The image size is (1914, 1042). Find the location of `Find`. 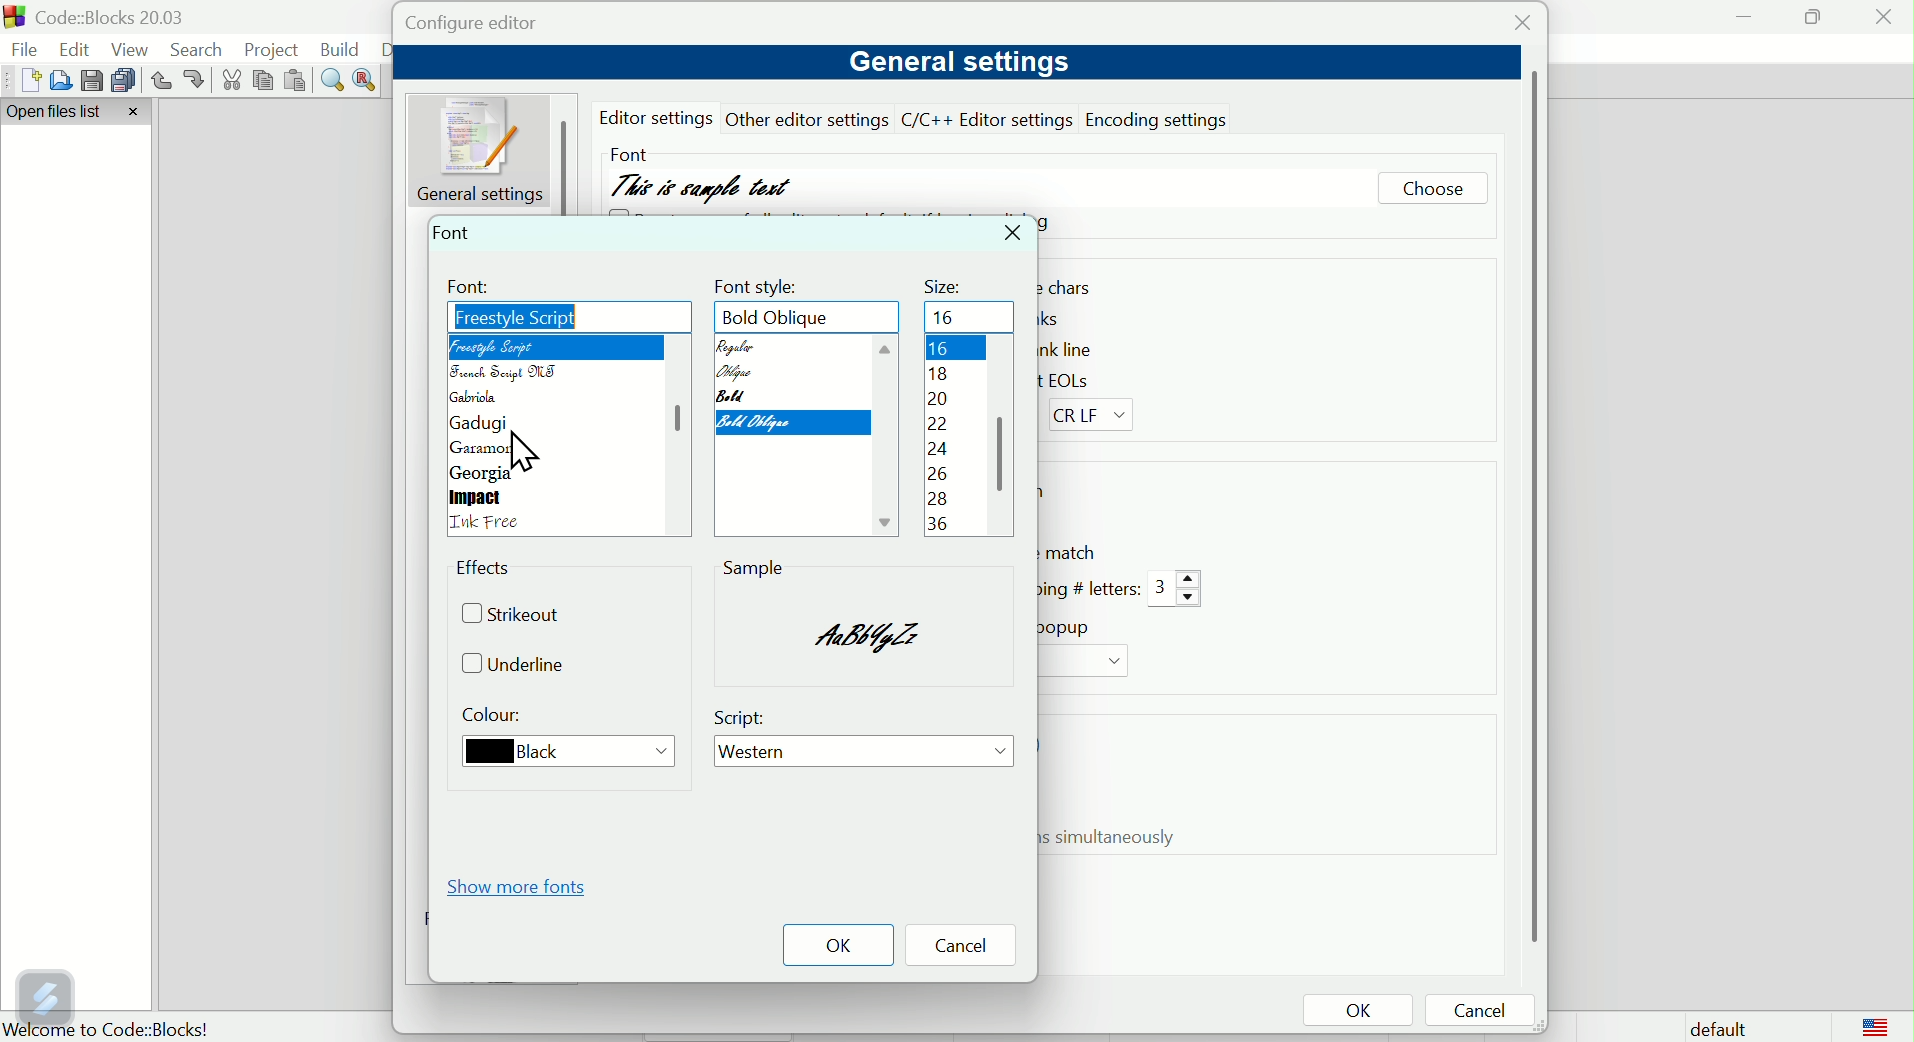

Find is located at coordinates (333, 81).